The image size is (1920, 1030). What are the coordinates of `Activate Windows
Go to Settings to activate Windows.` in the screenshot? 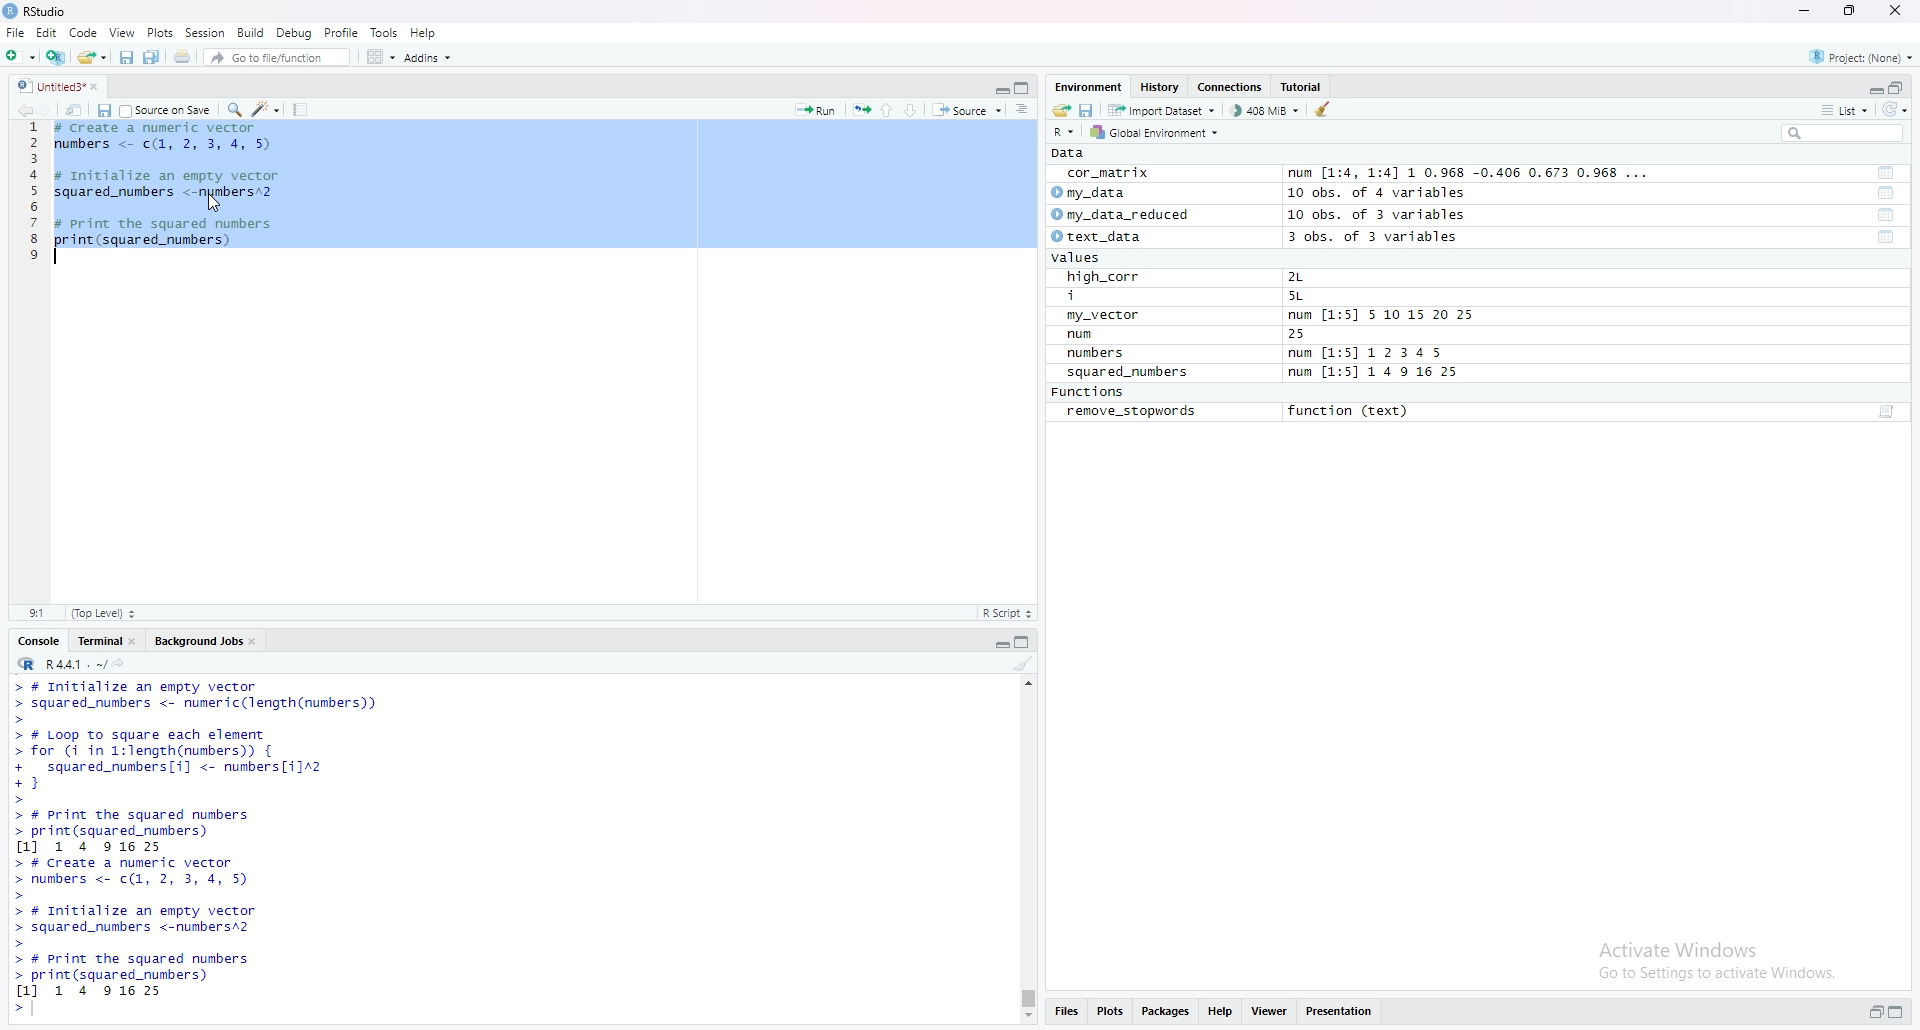 It's located at (1720, 957).